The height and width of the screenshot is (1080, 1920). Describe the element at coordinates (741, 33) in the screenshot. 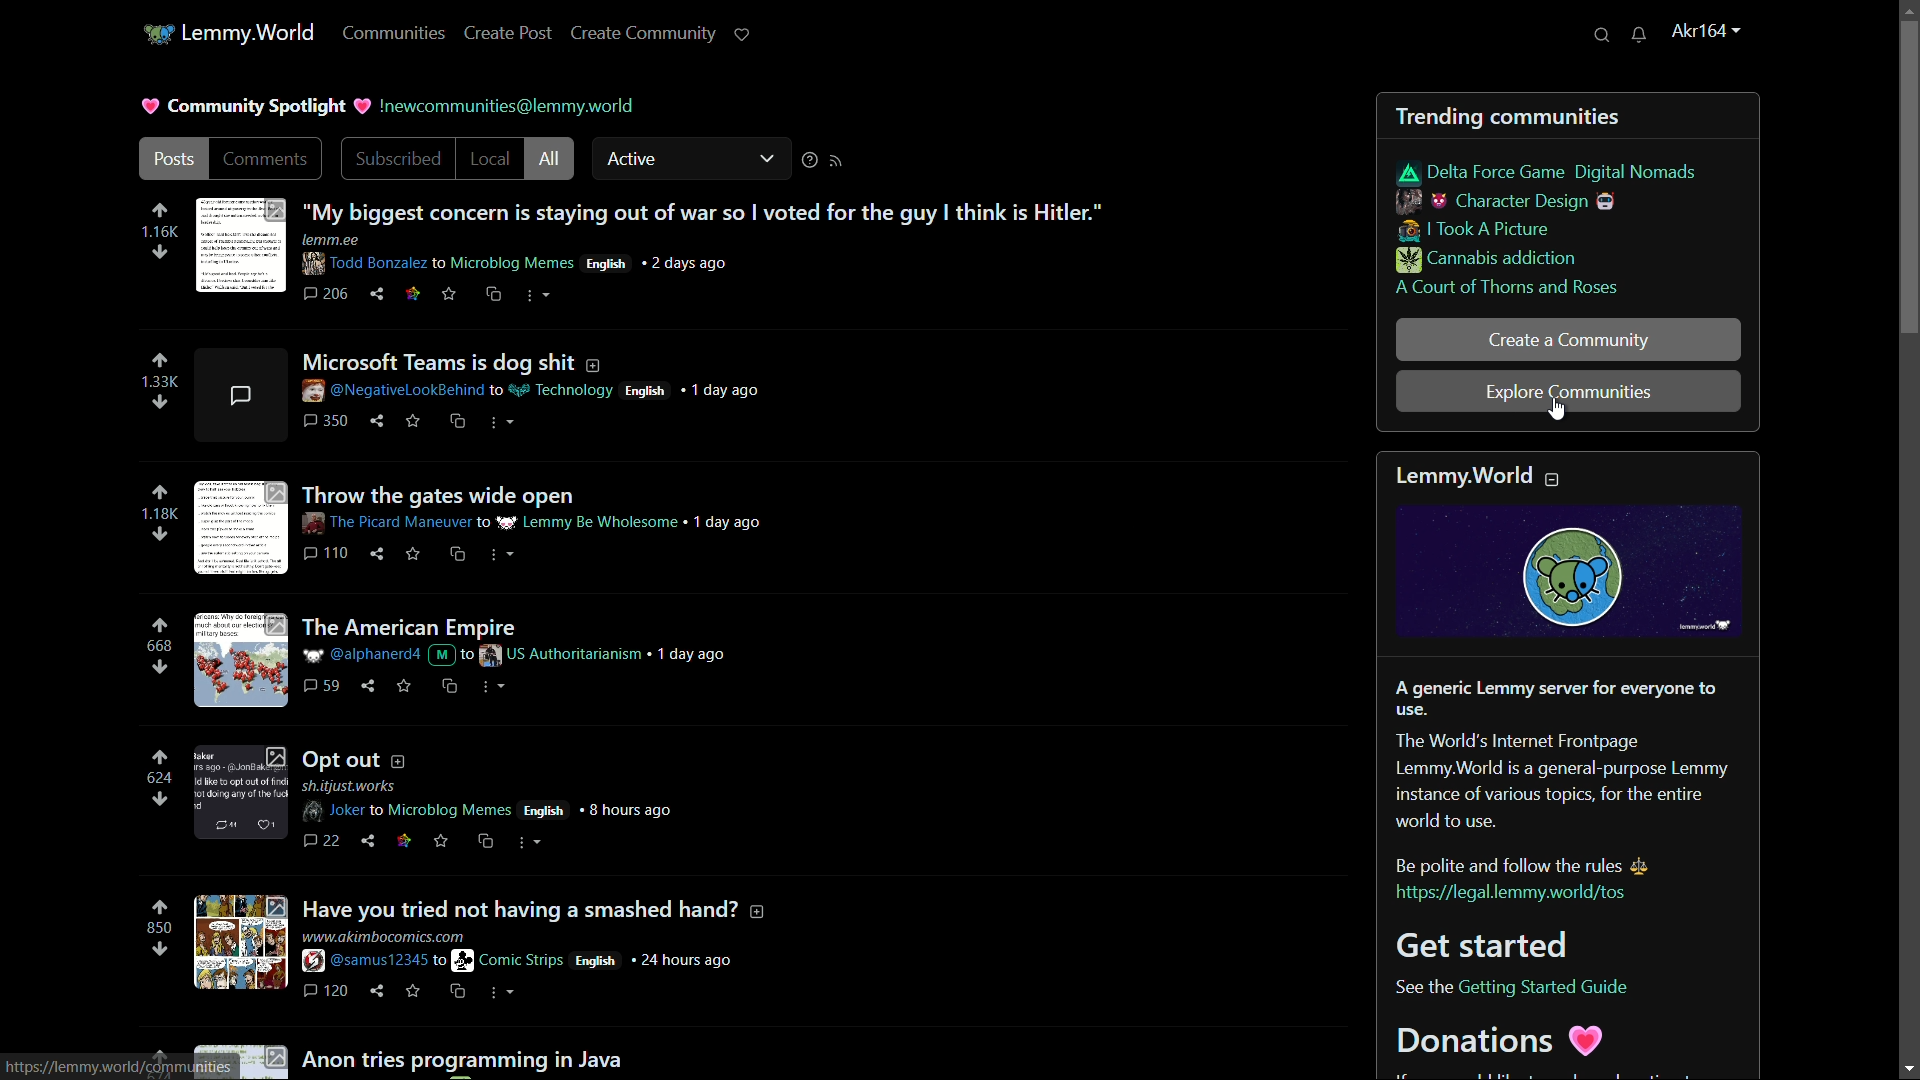

I see `support lemmy` at that location.